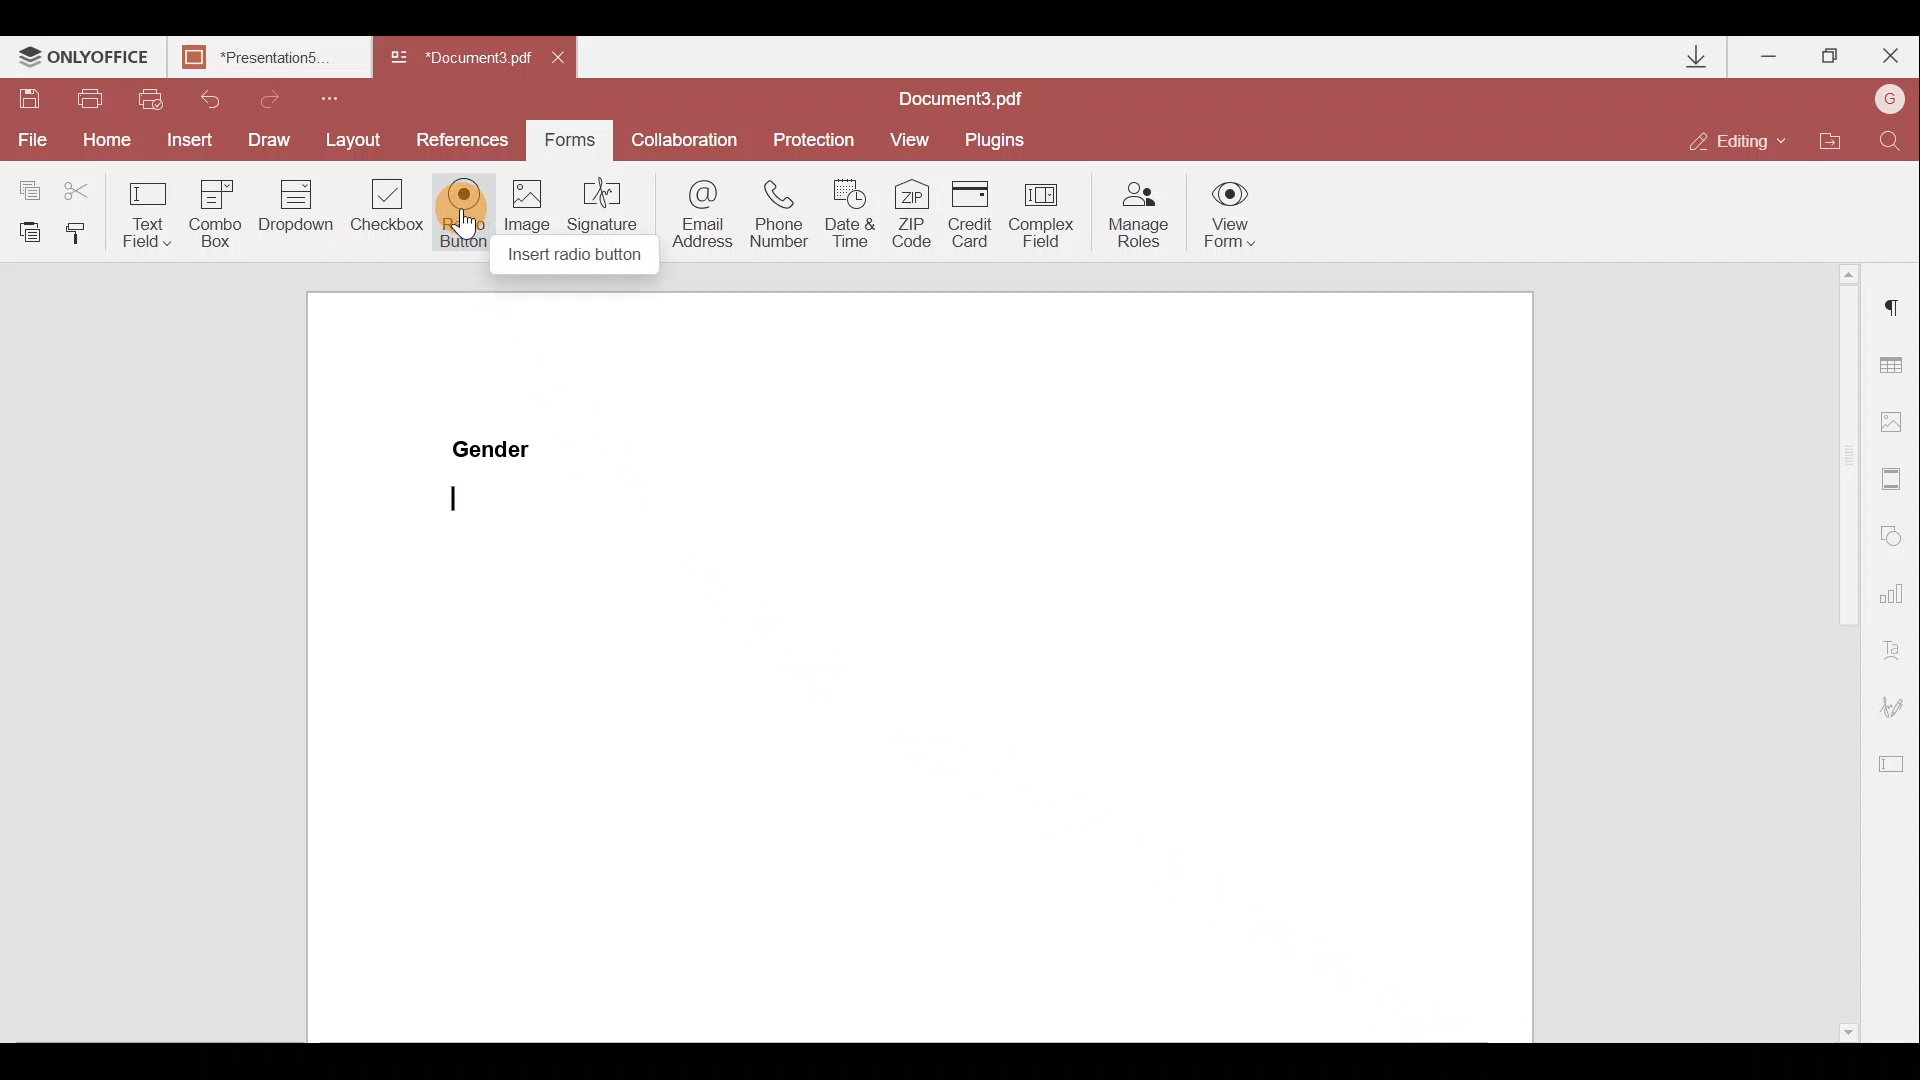  I want to click on Image, so click(529, 226).